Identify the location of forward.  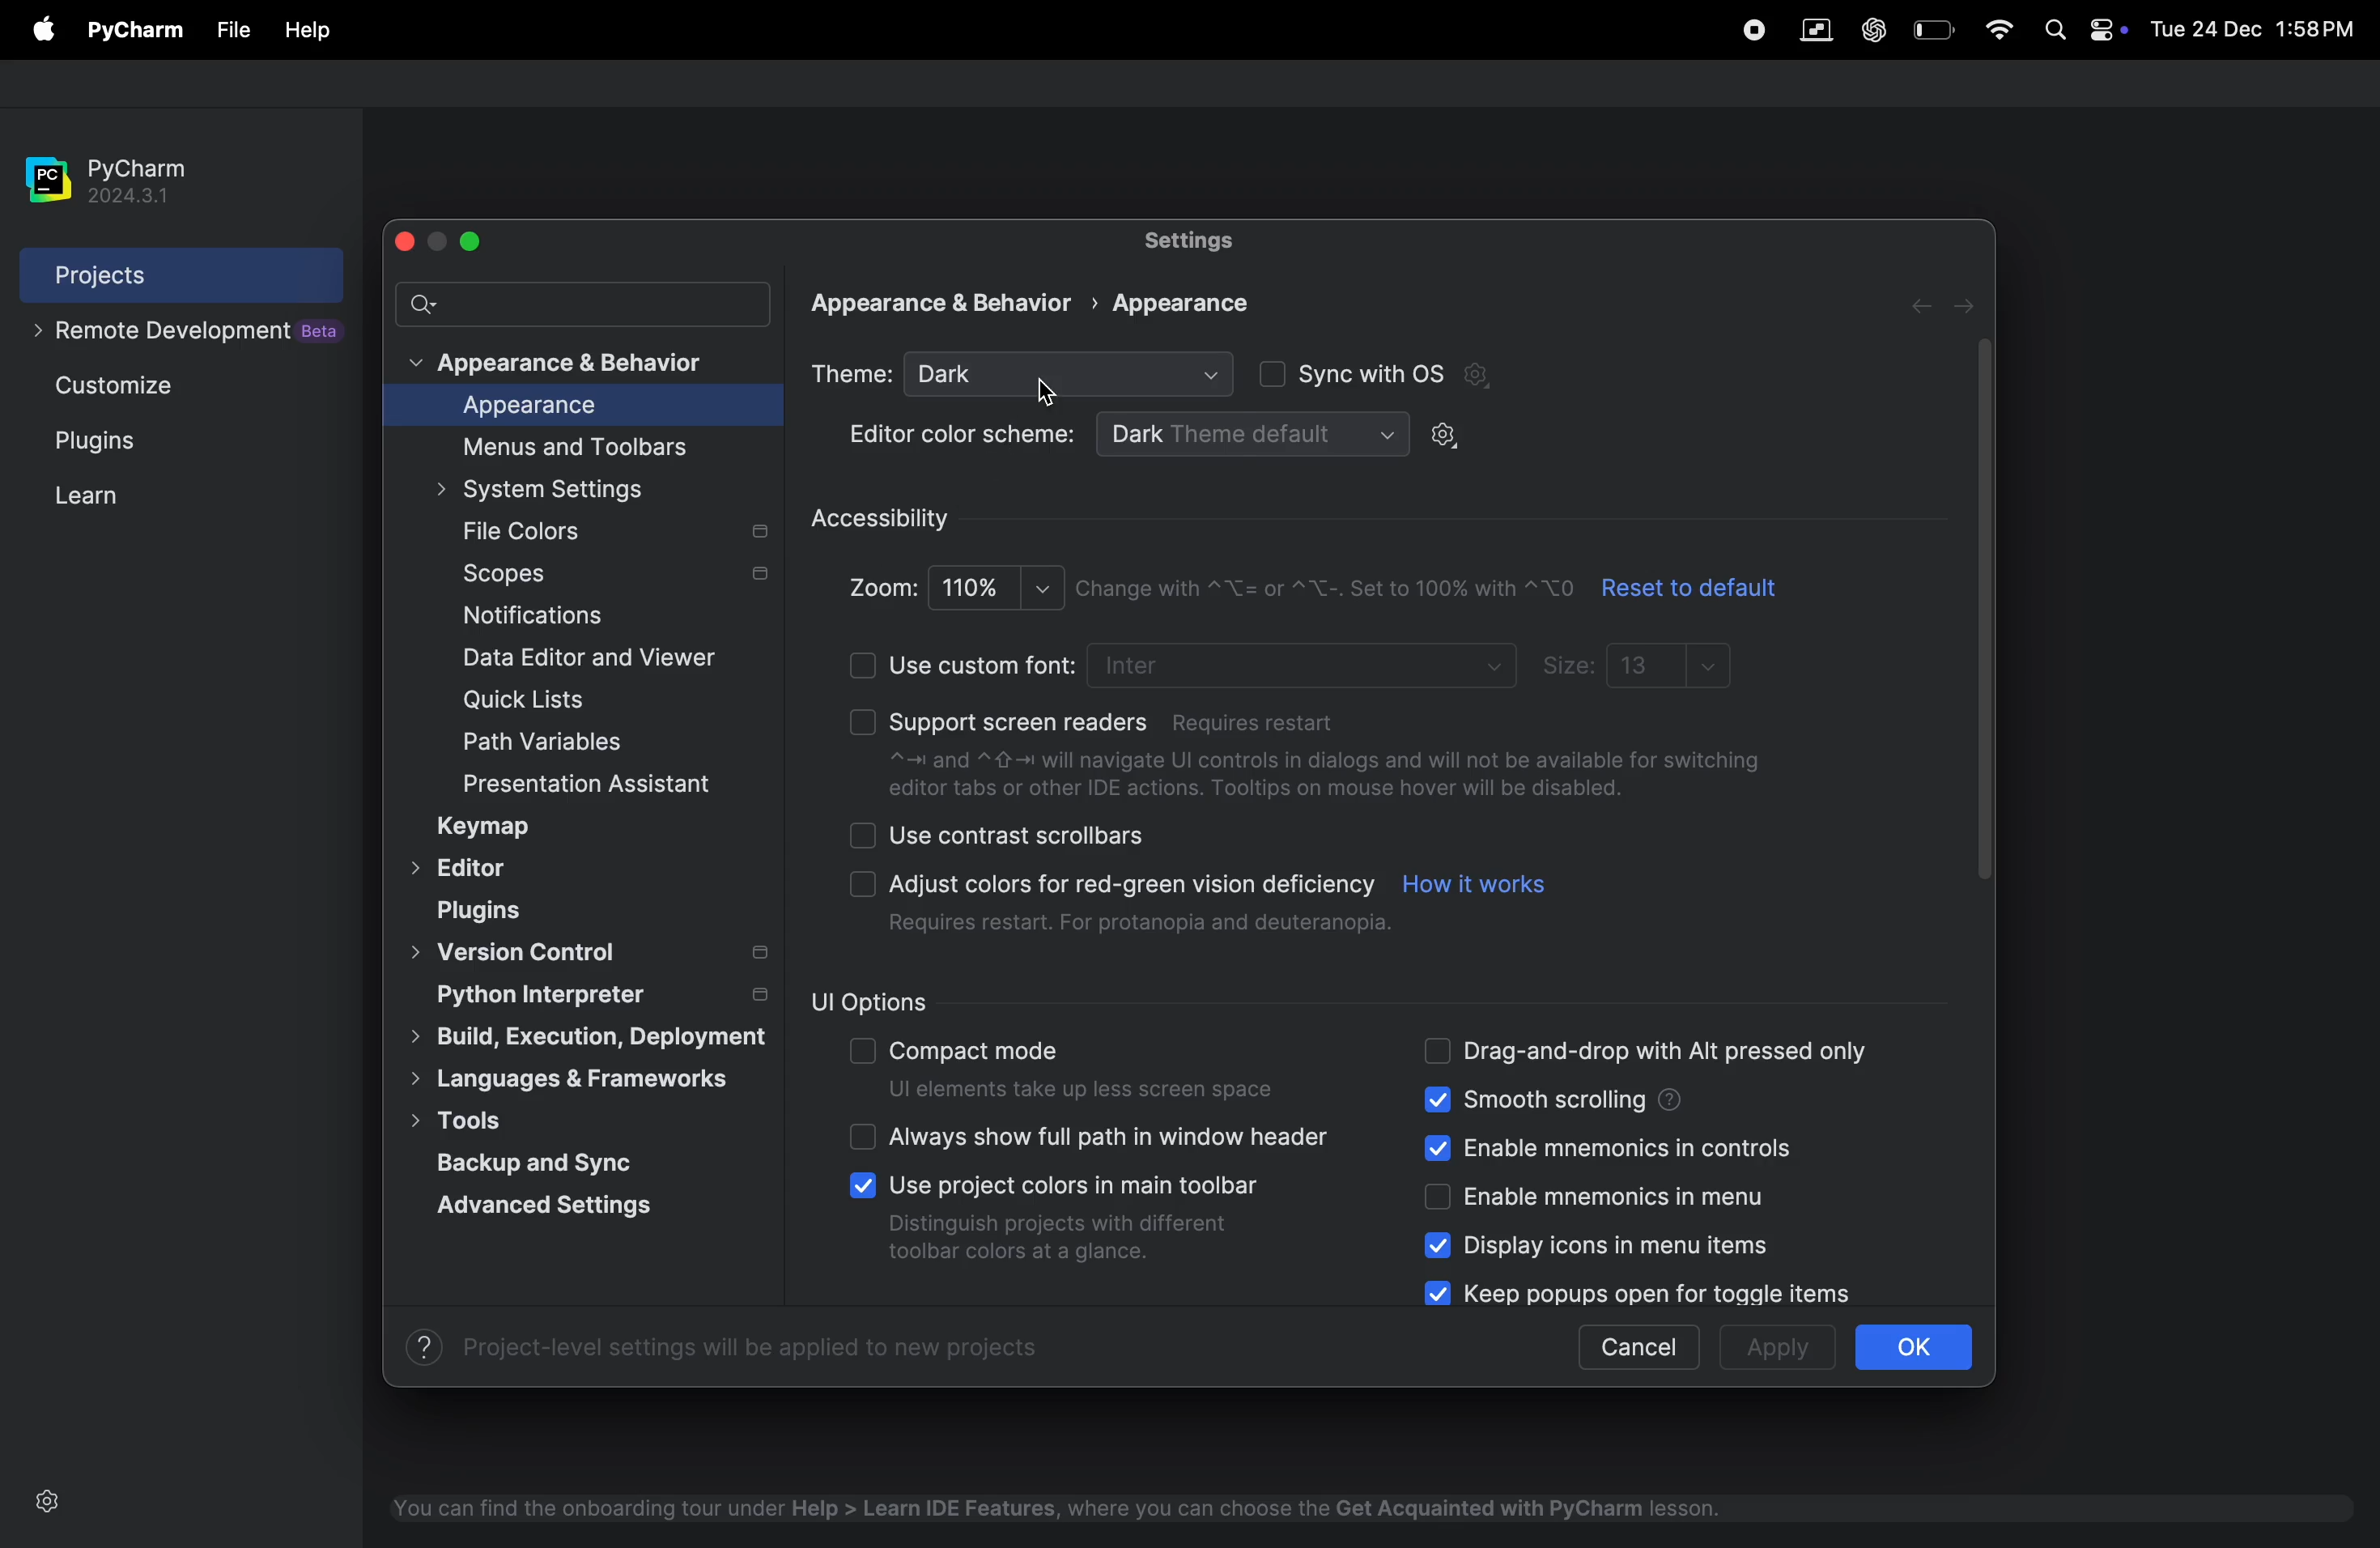
(1916, 305).